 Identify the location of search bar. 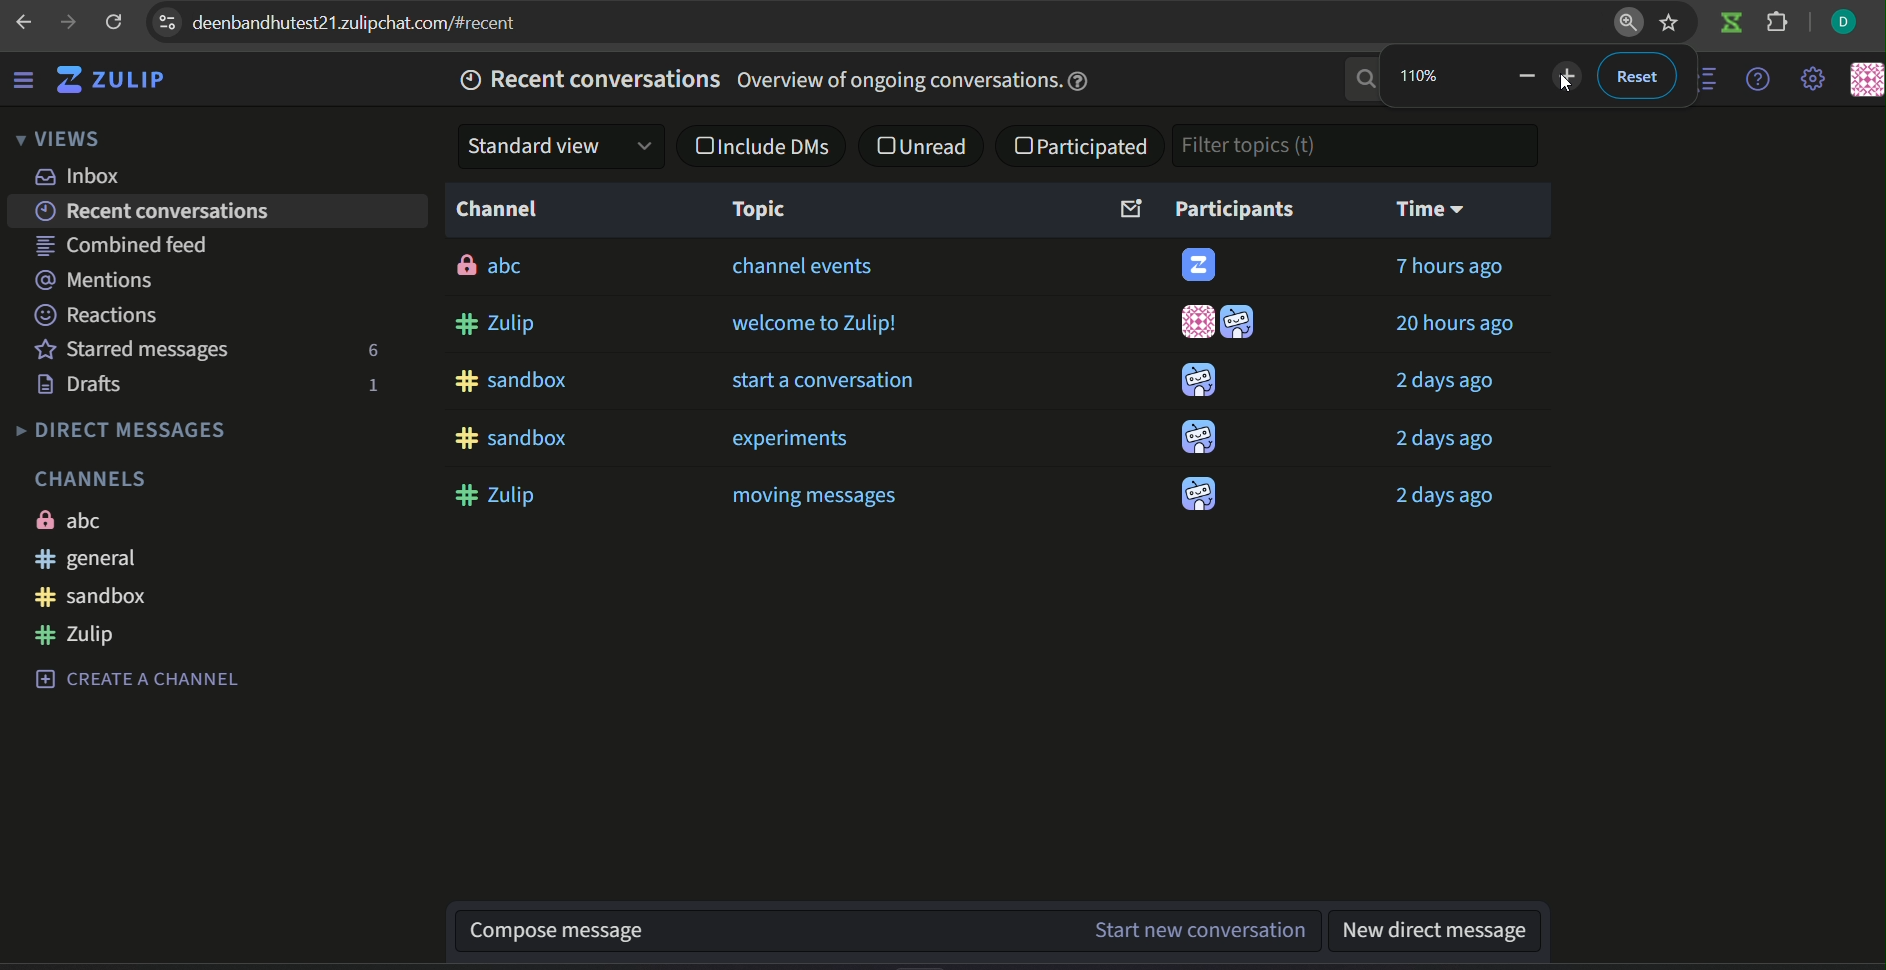
(1363, 78).